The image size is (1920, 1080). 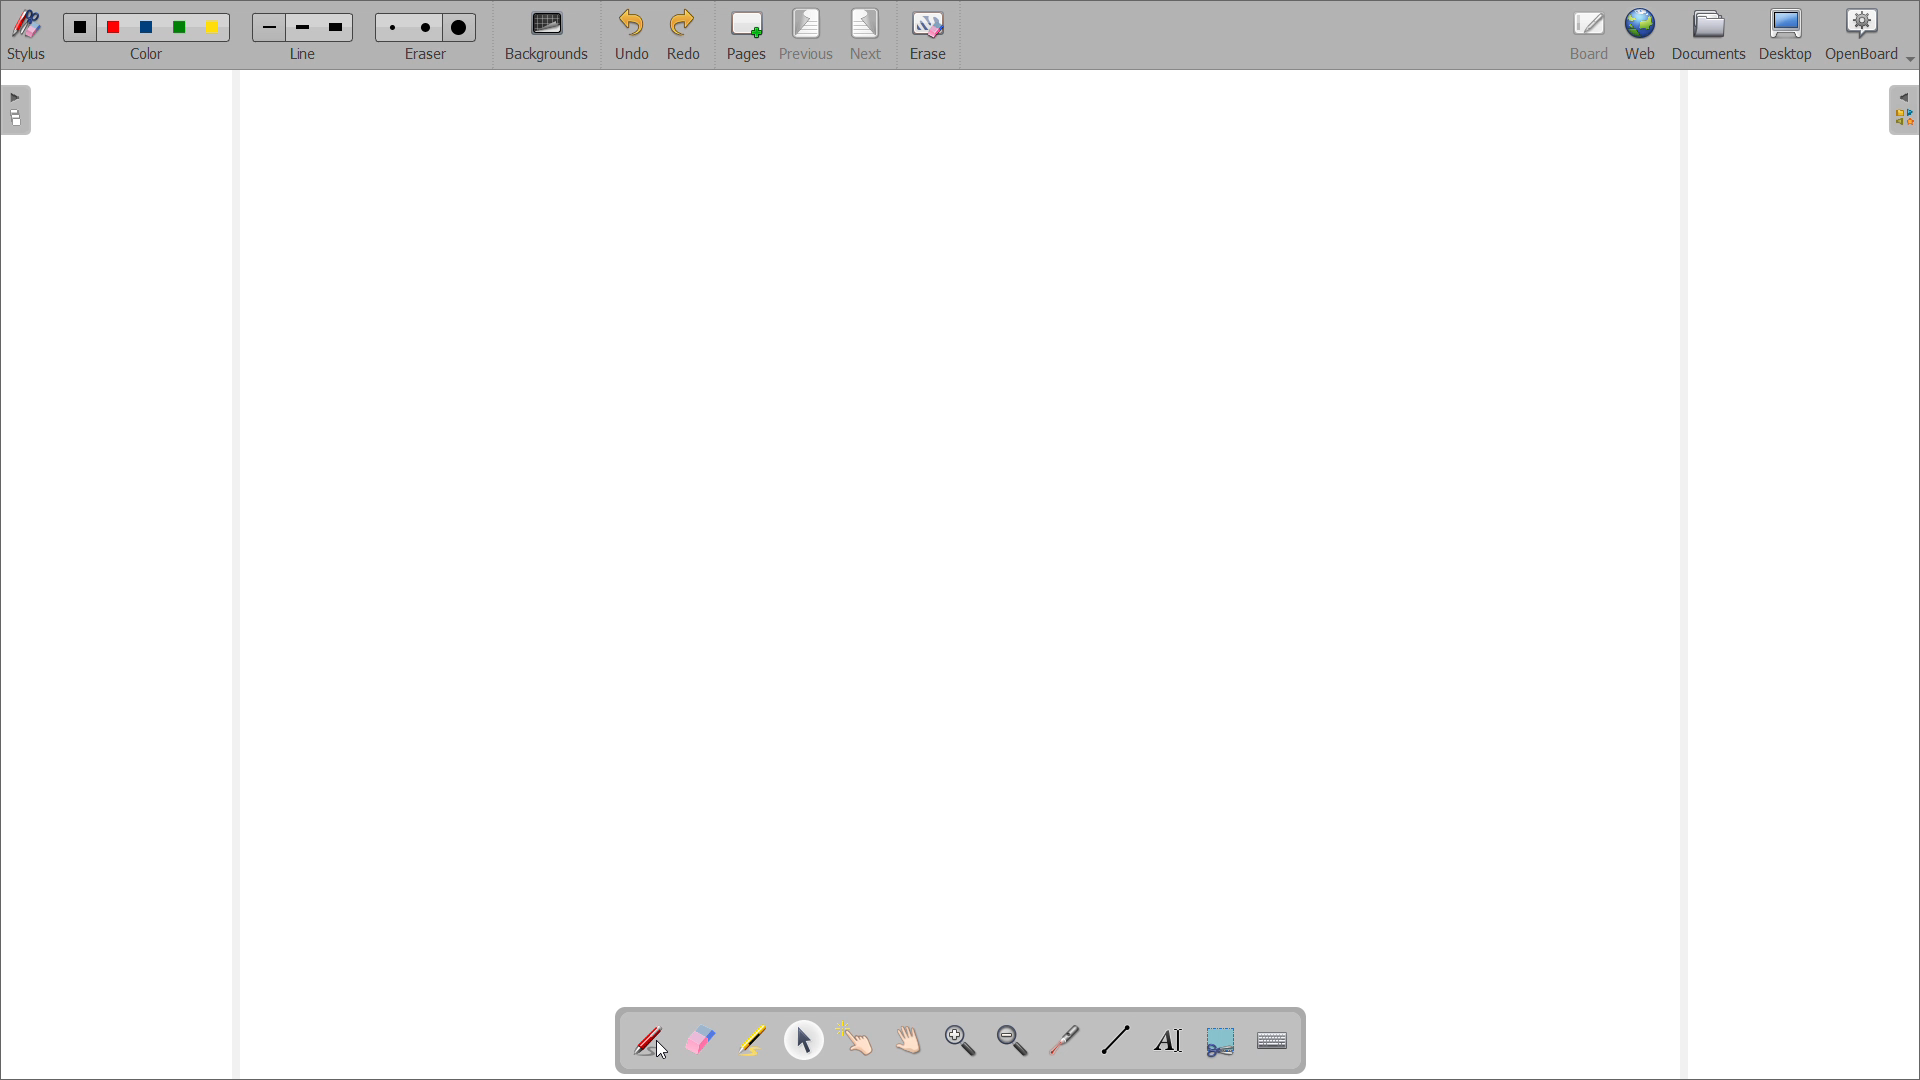 I want to click on color, so click(x=212, y=28).